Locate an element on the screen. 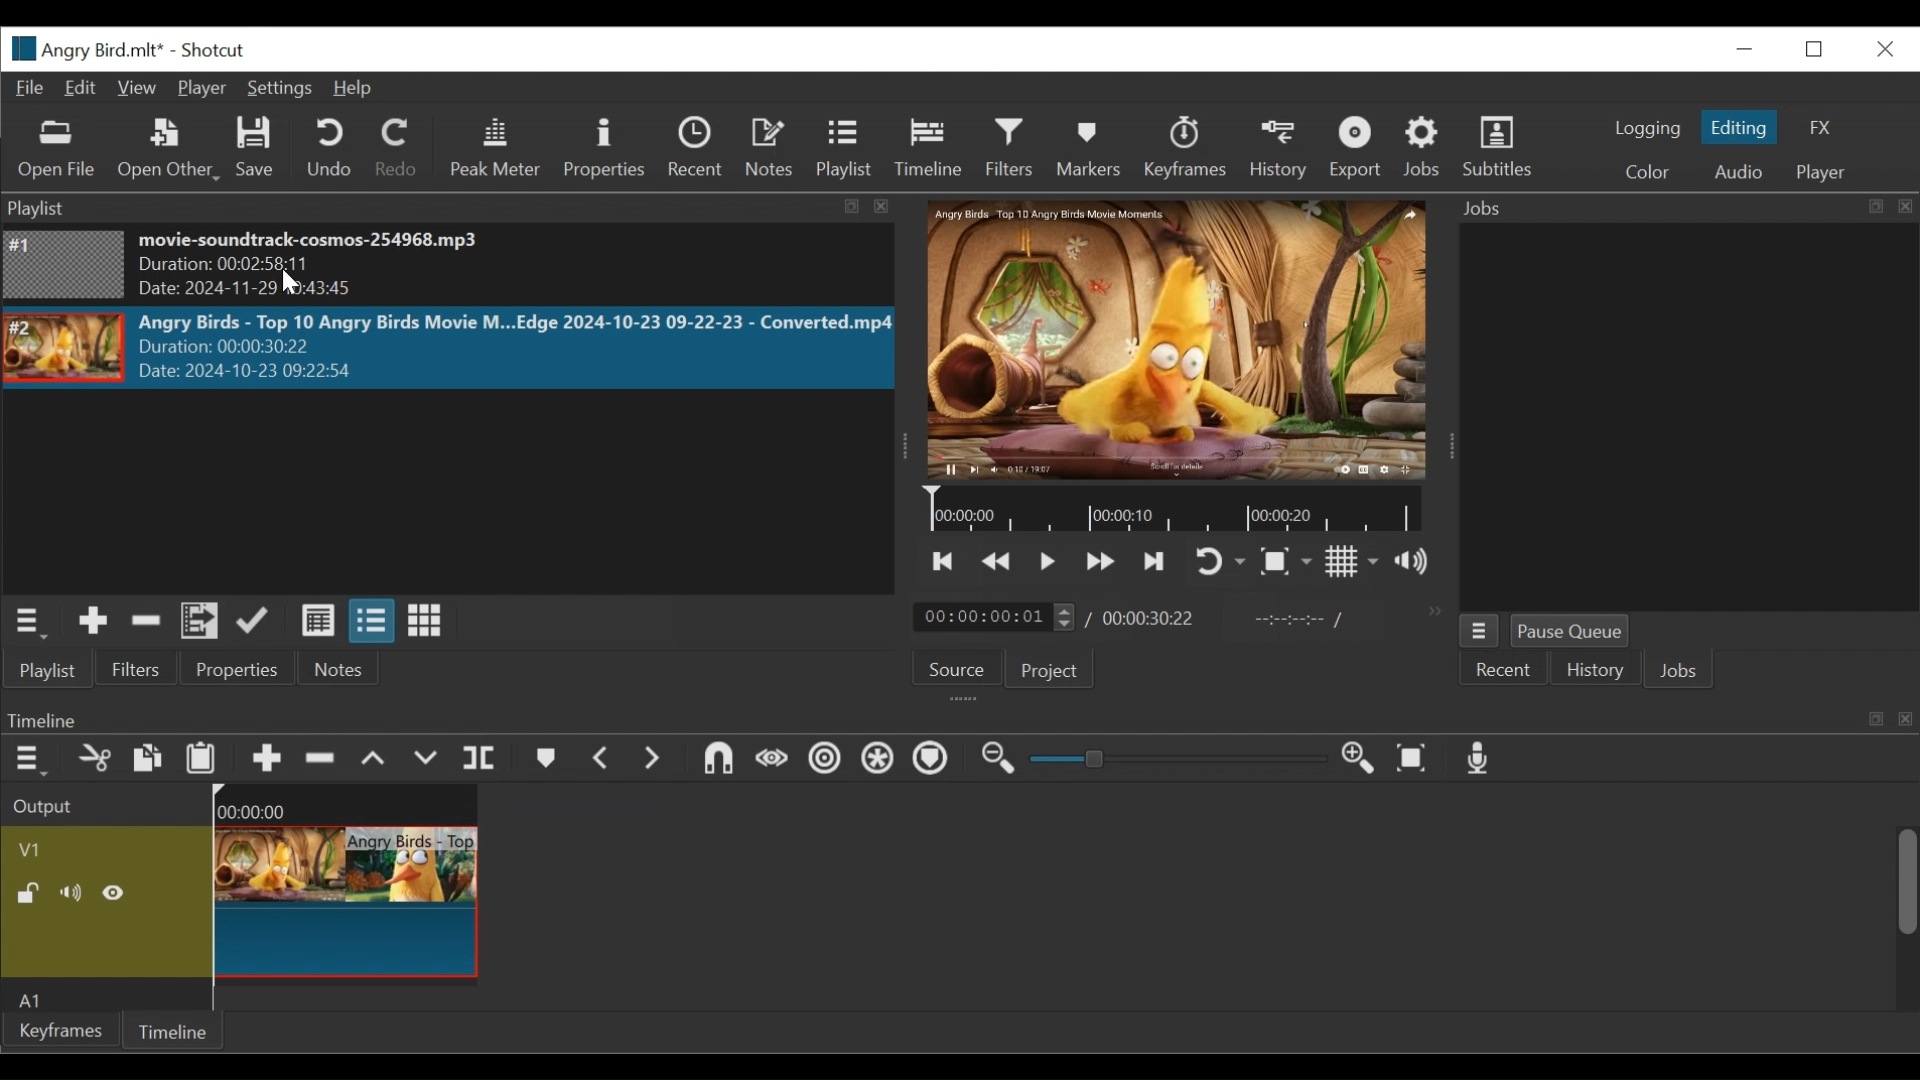 The height and width of the screenshot is (1080, 1920). Properties is located at coordinates (241, 670).